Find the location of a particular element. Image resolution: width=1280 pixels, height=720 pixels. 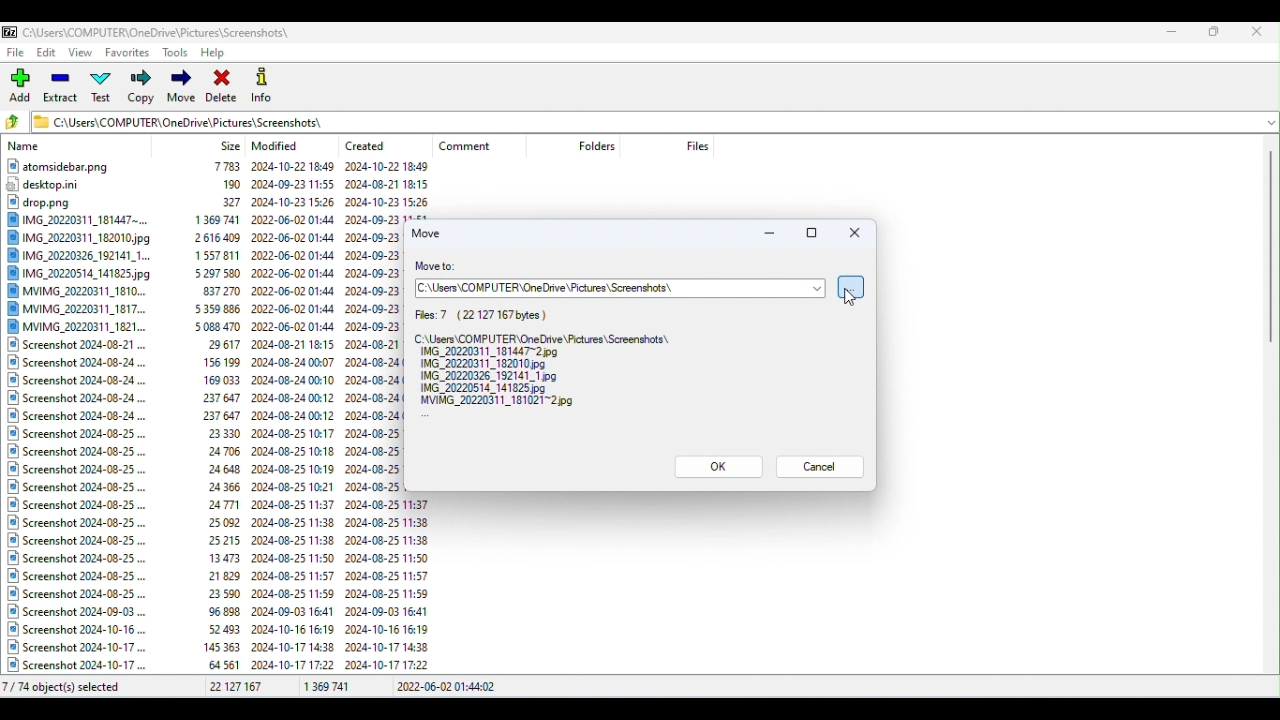

Address bar is located at coordinates (604, 288).